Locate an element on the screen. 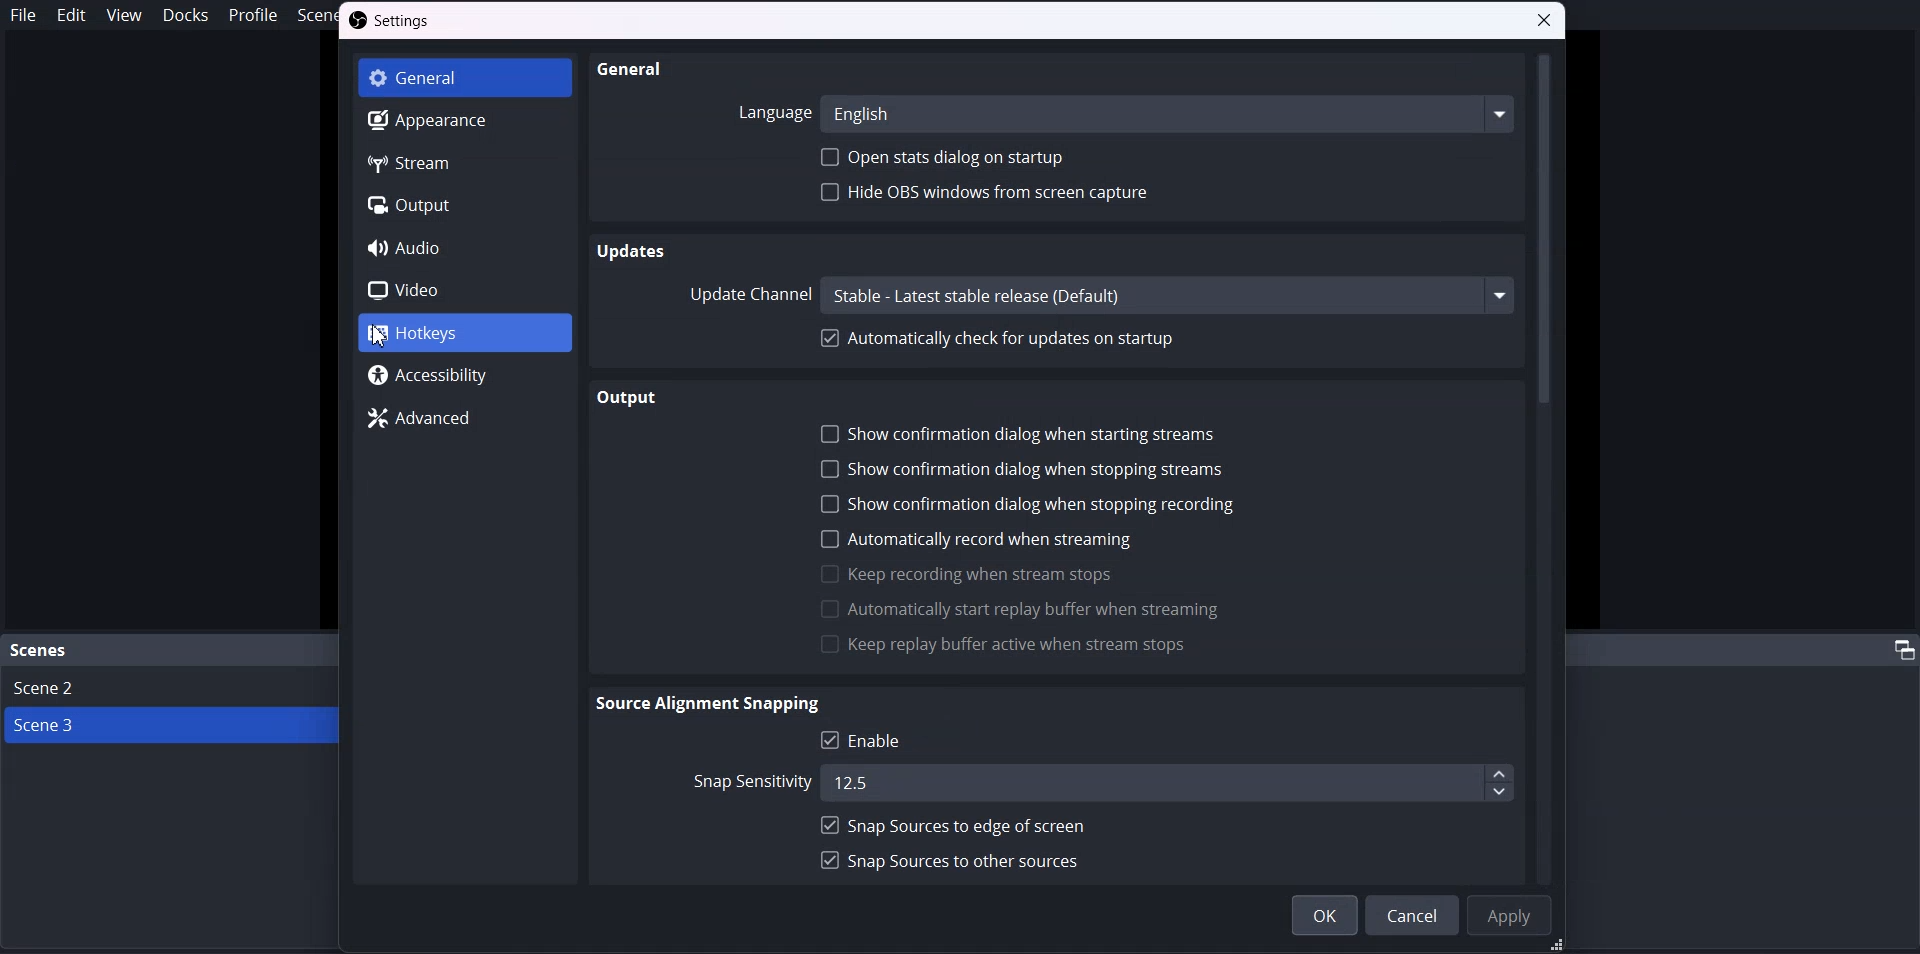 The image size is (1920, 954). Open Stats dialog on startup is located at coordinates (941, 157).